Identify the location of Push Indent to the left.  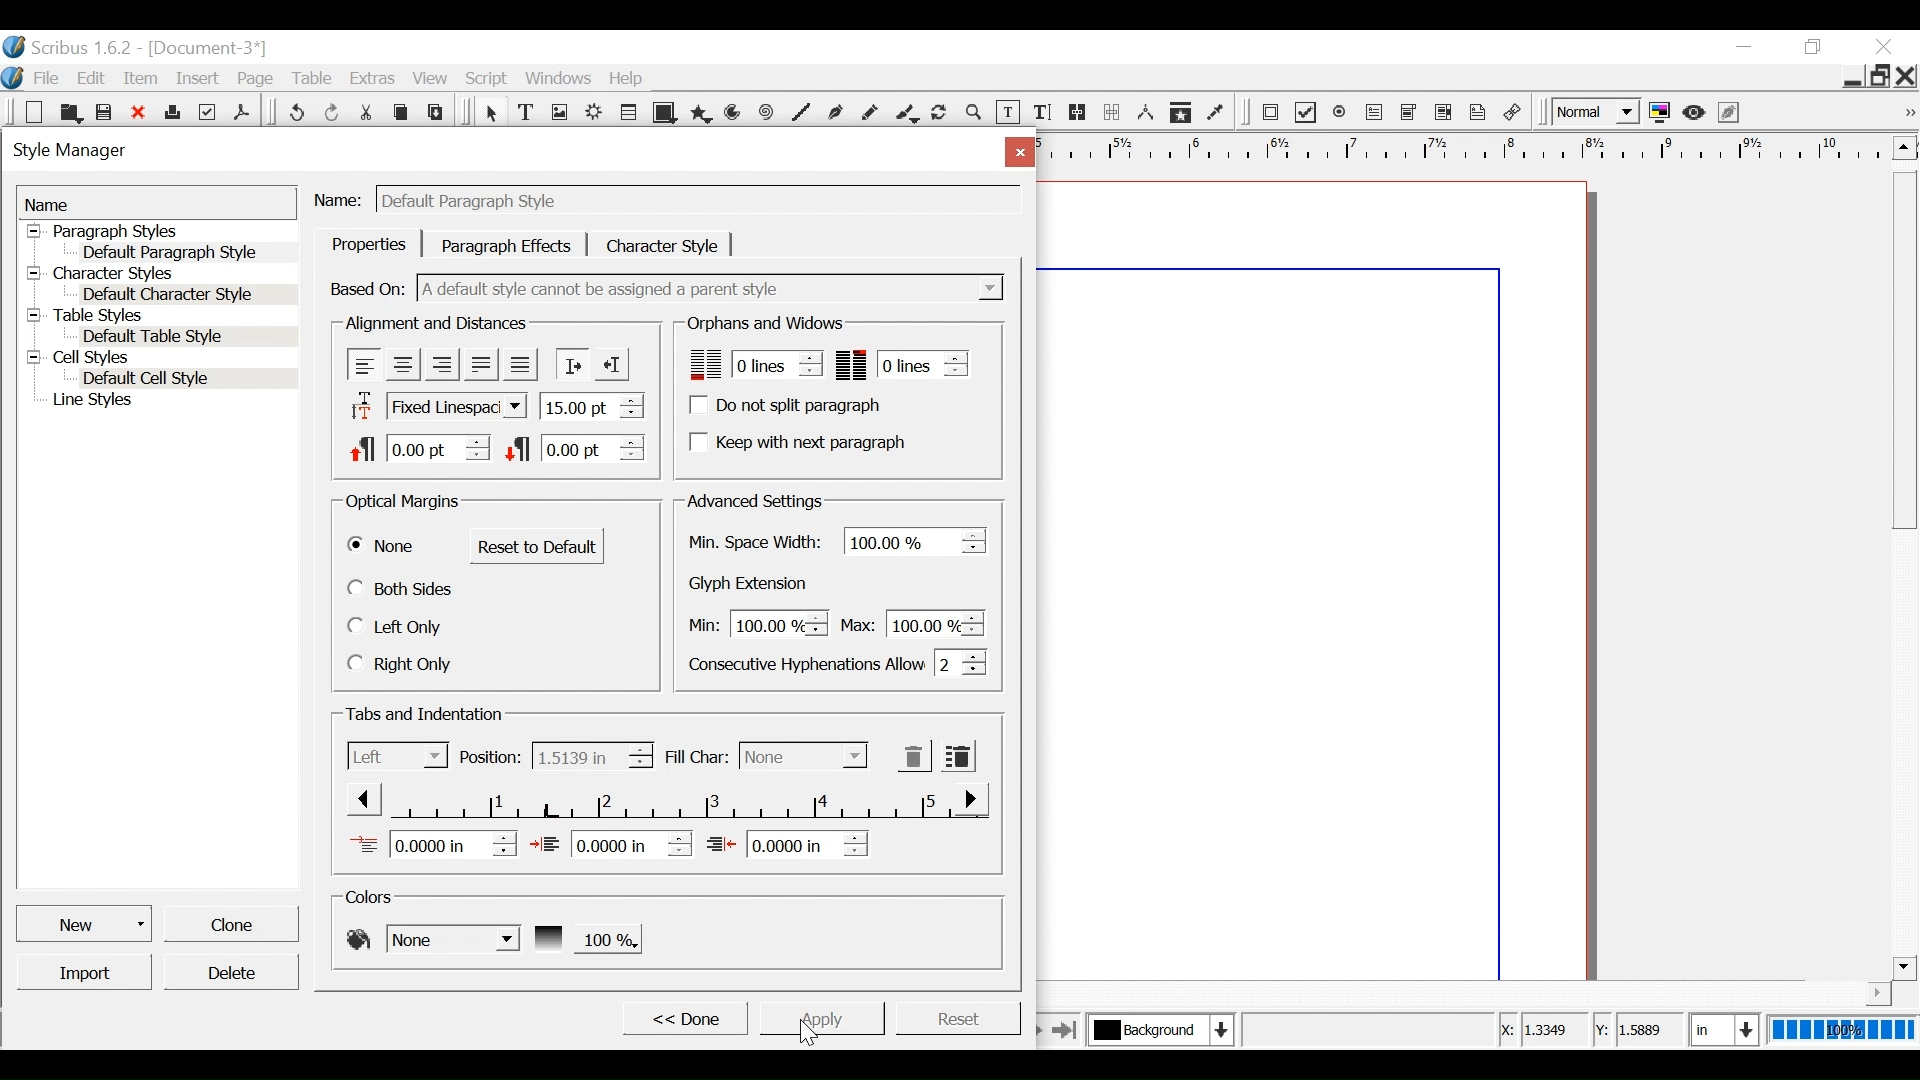
(611, 362).